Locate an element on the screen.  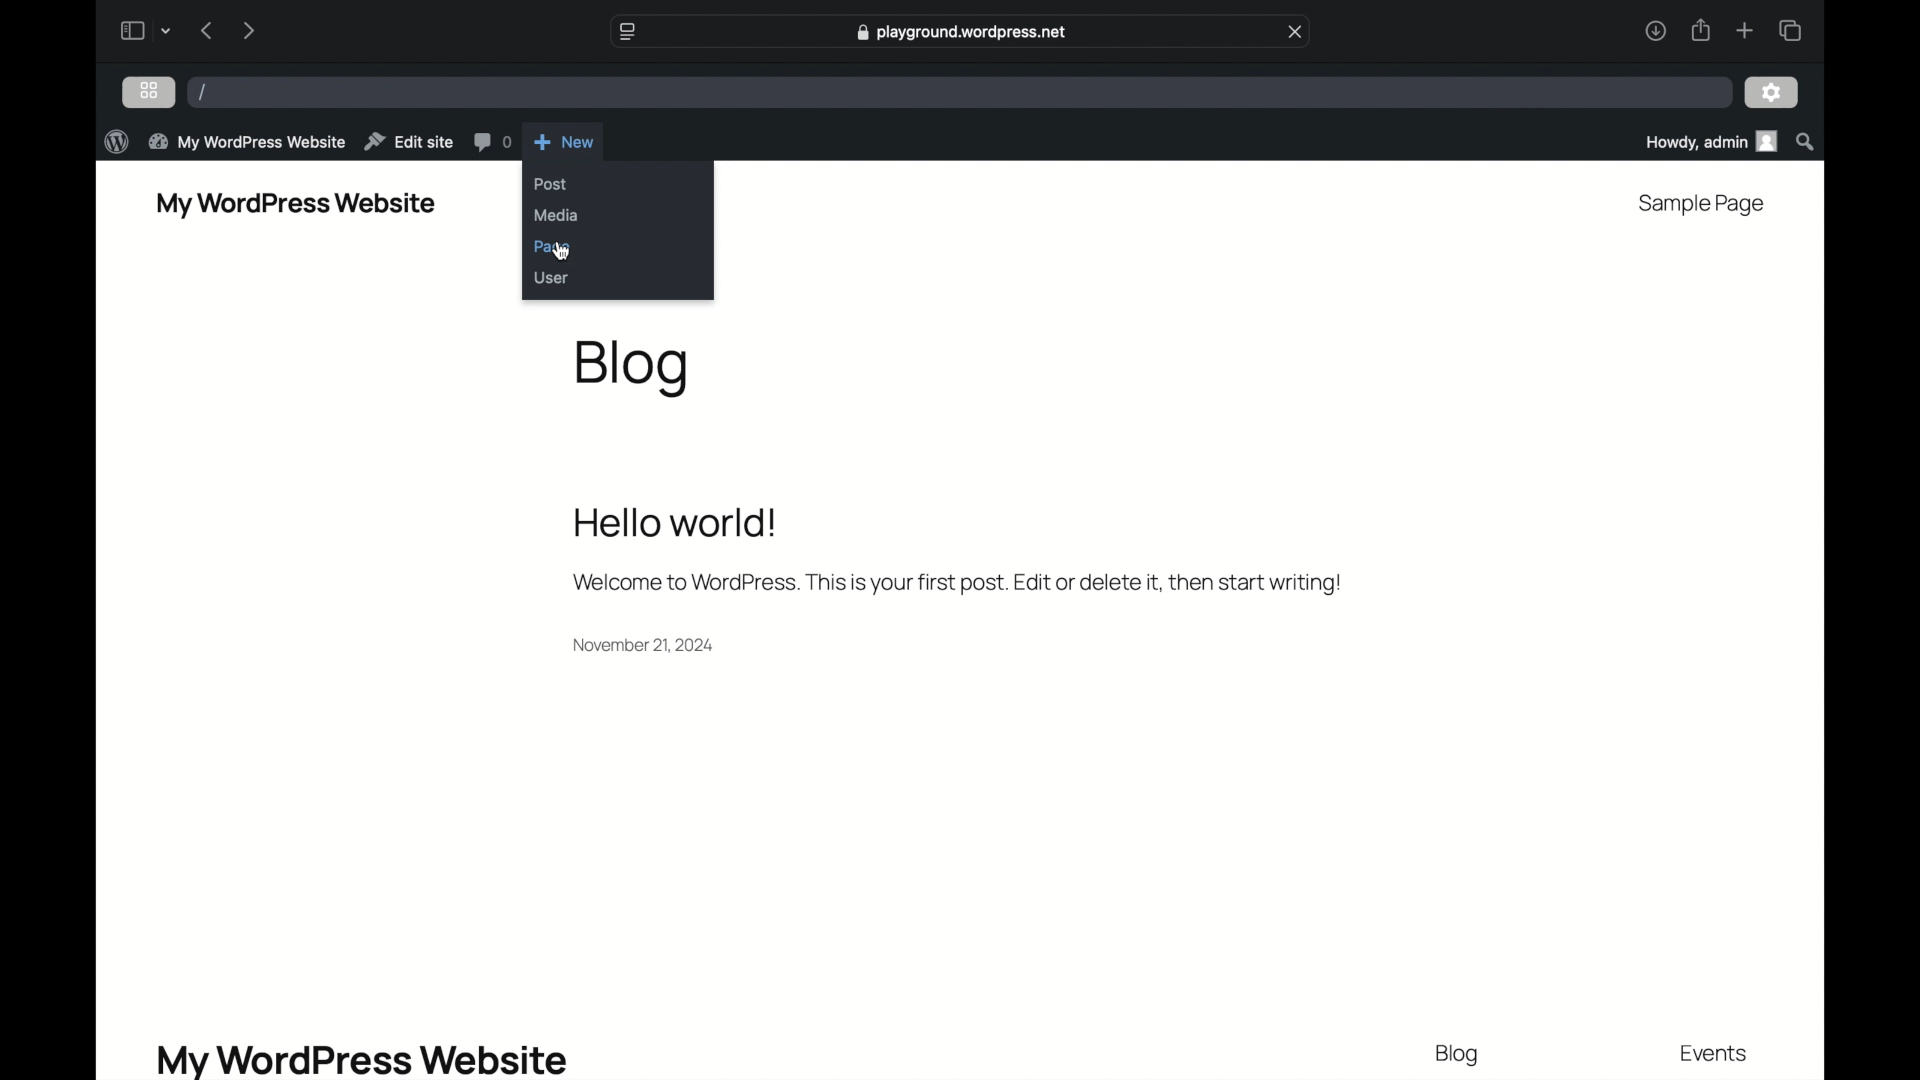
cursor is located at coordinates (565, 251).